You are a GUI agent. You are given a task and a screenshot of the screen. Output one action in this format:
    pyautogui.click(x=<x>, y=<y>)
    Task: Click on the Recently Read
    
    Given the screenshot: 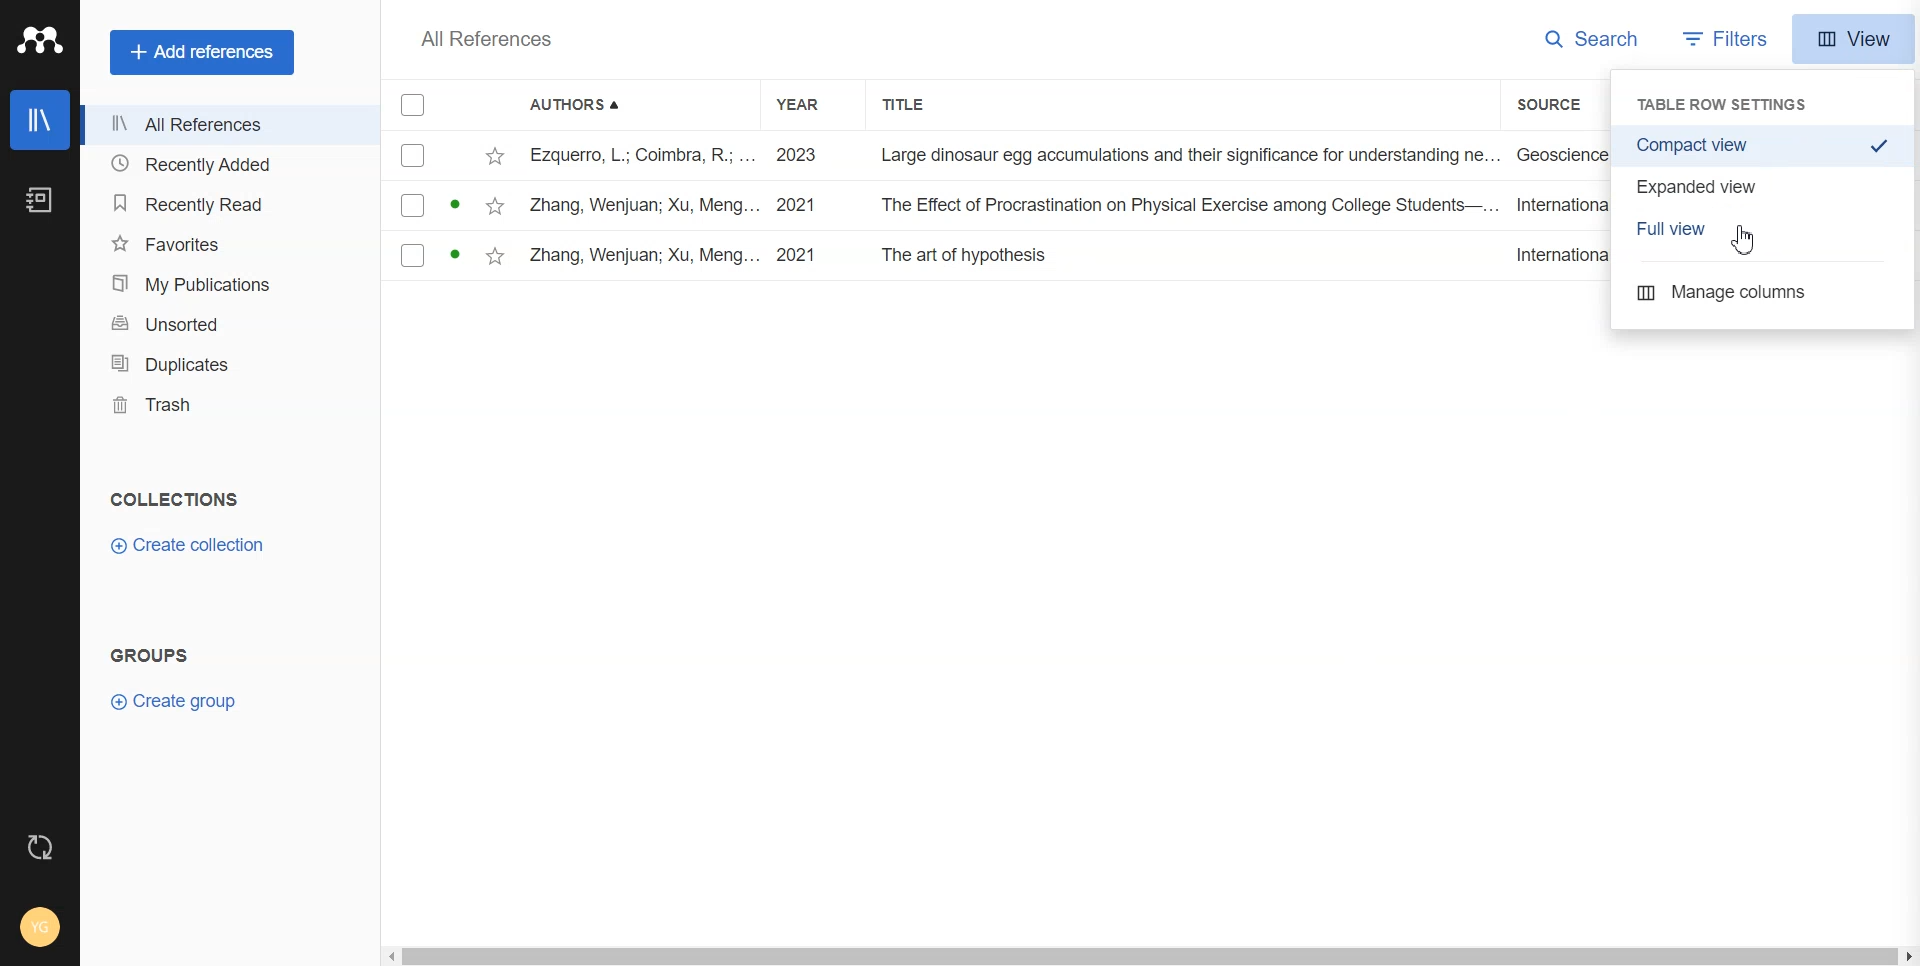 What is the action you would take?
    pyautogui.click(x=212, y=202)
    